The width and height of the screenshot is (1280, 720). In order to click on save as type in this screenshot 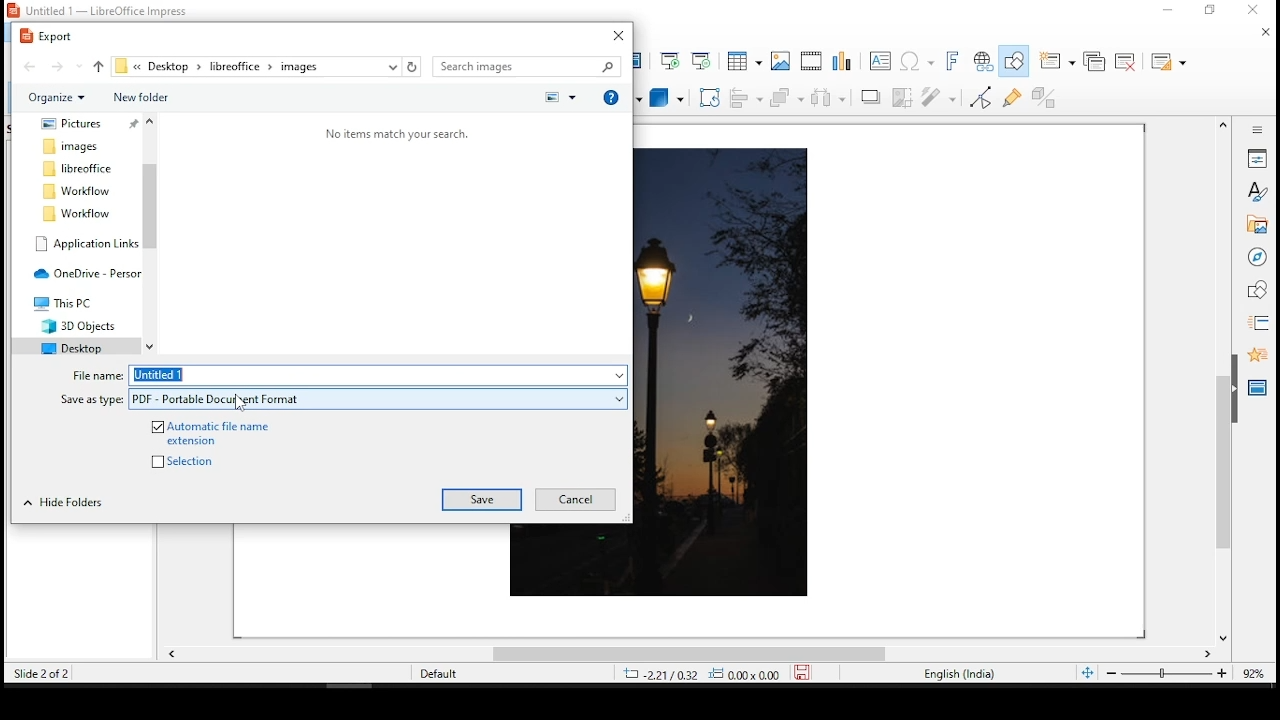, I will do `click(378, 400)`.